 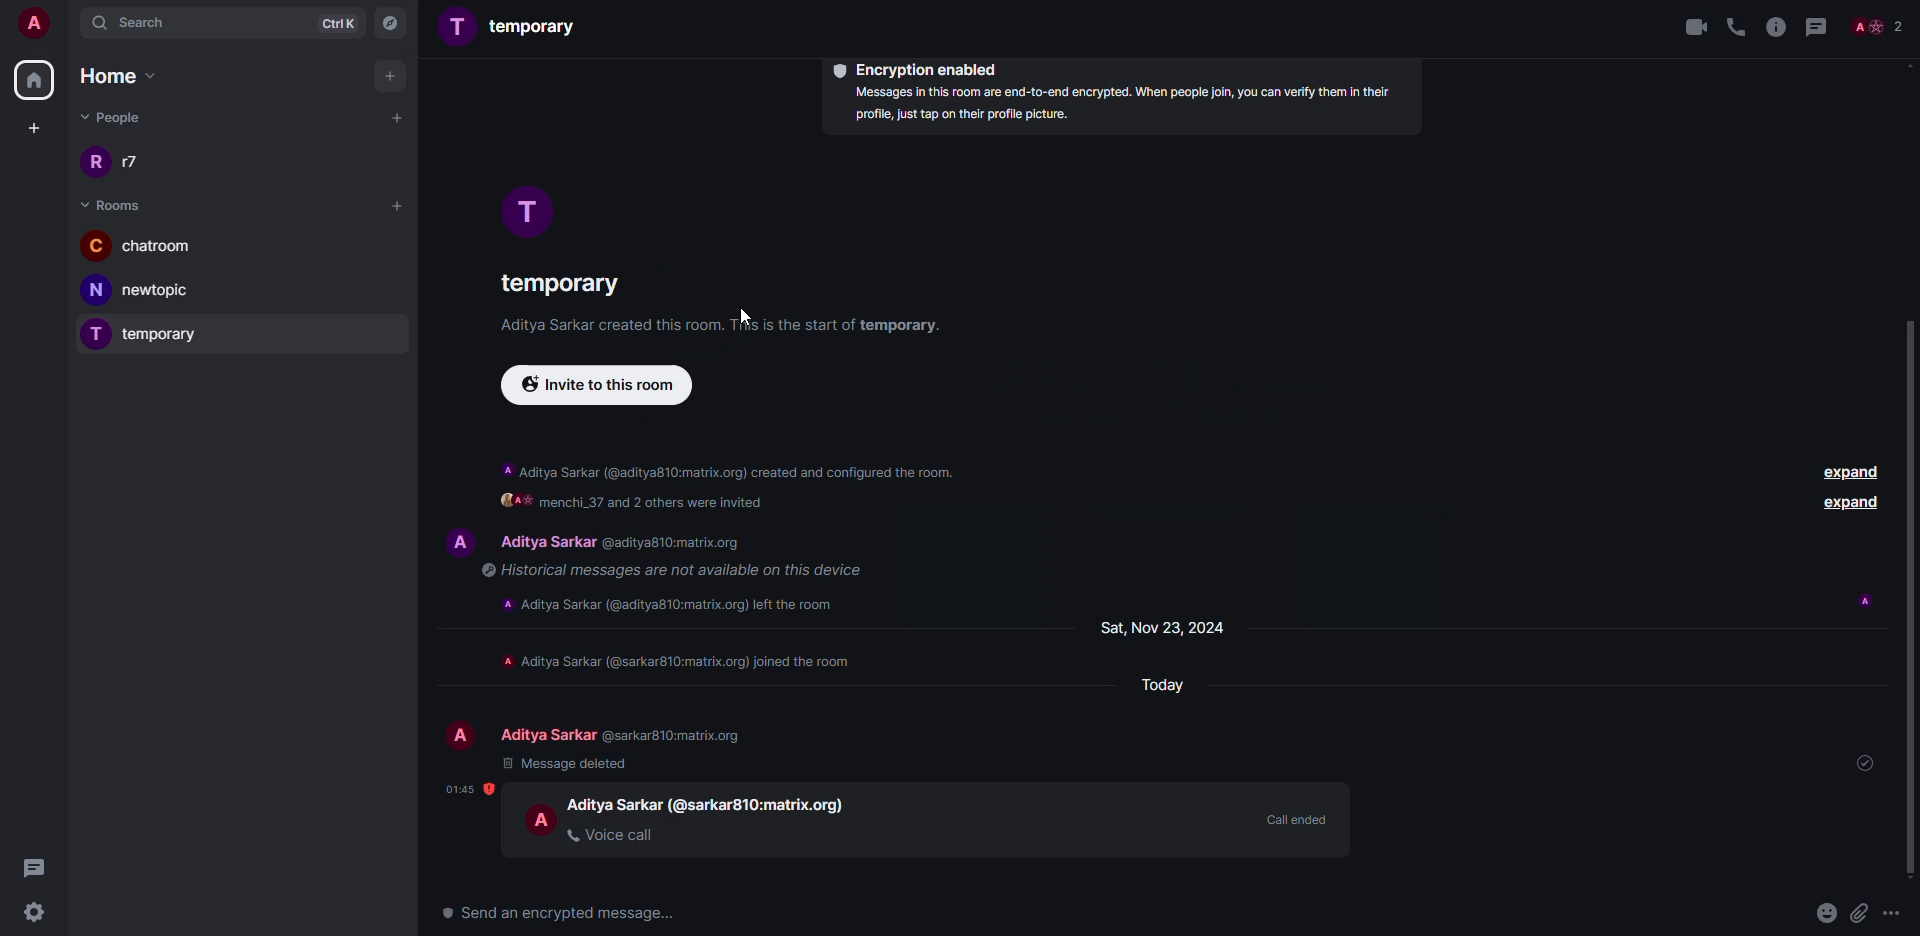 What do you see at coordinates (729, 487) in the screenshot?
I see `info` at bounding box center [729, 487].